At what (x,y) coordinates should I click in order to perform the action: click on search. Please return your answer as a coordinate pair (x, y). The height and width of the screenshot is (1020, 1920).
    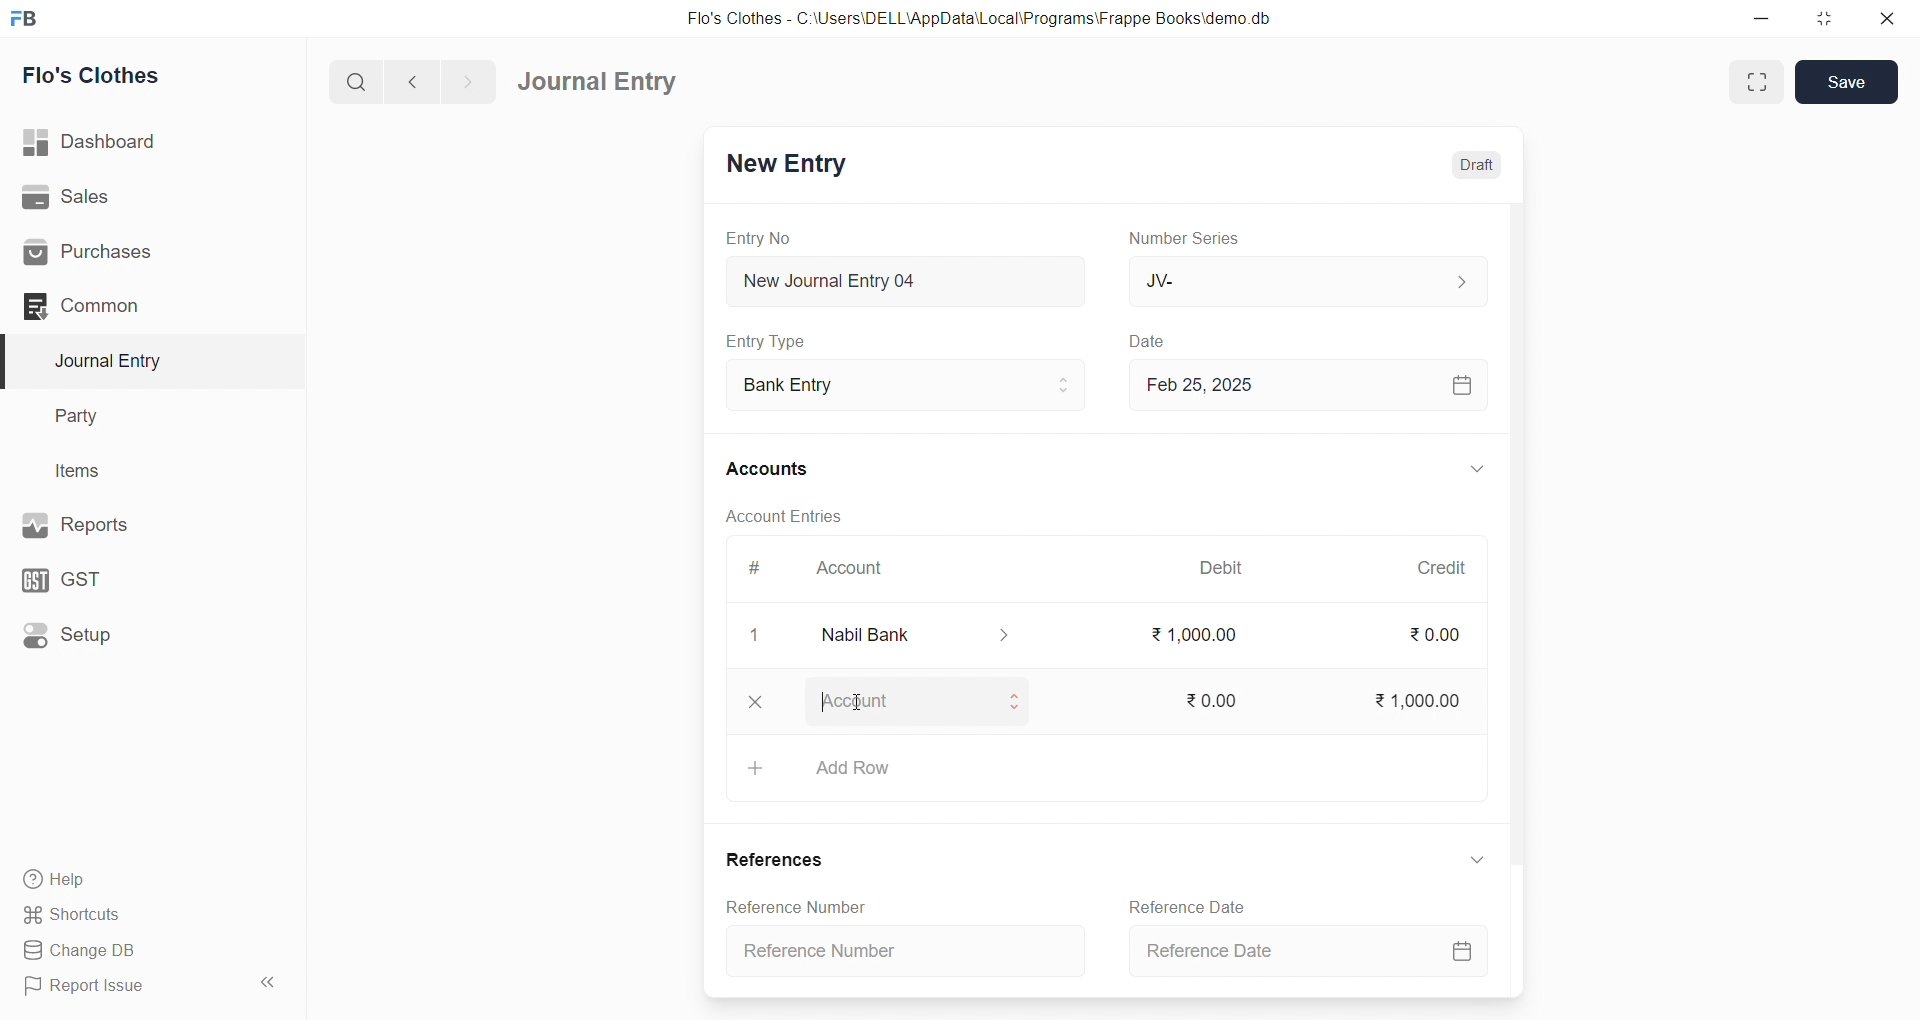
    Looking at the image, I should click on (360, 80).